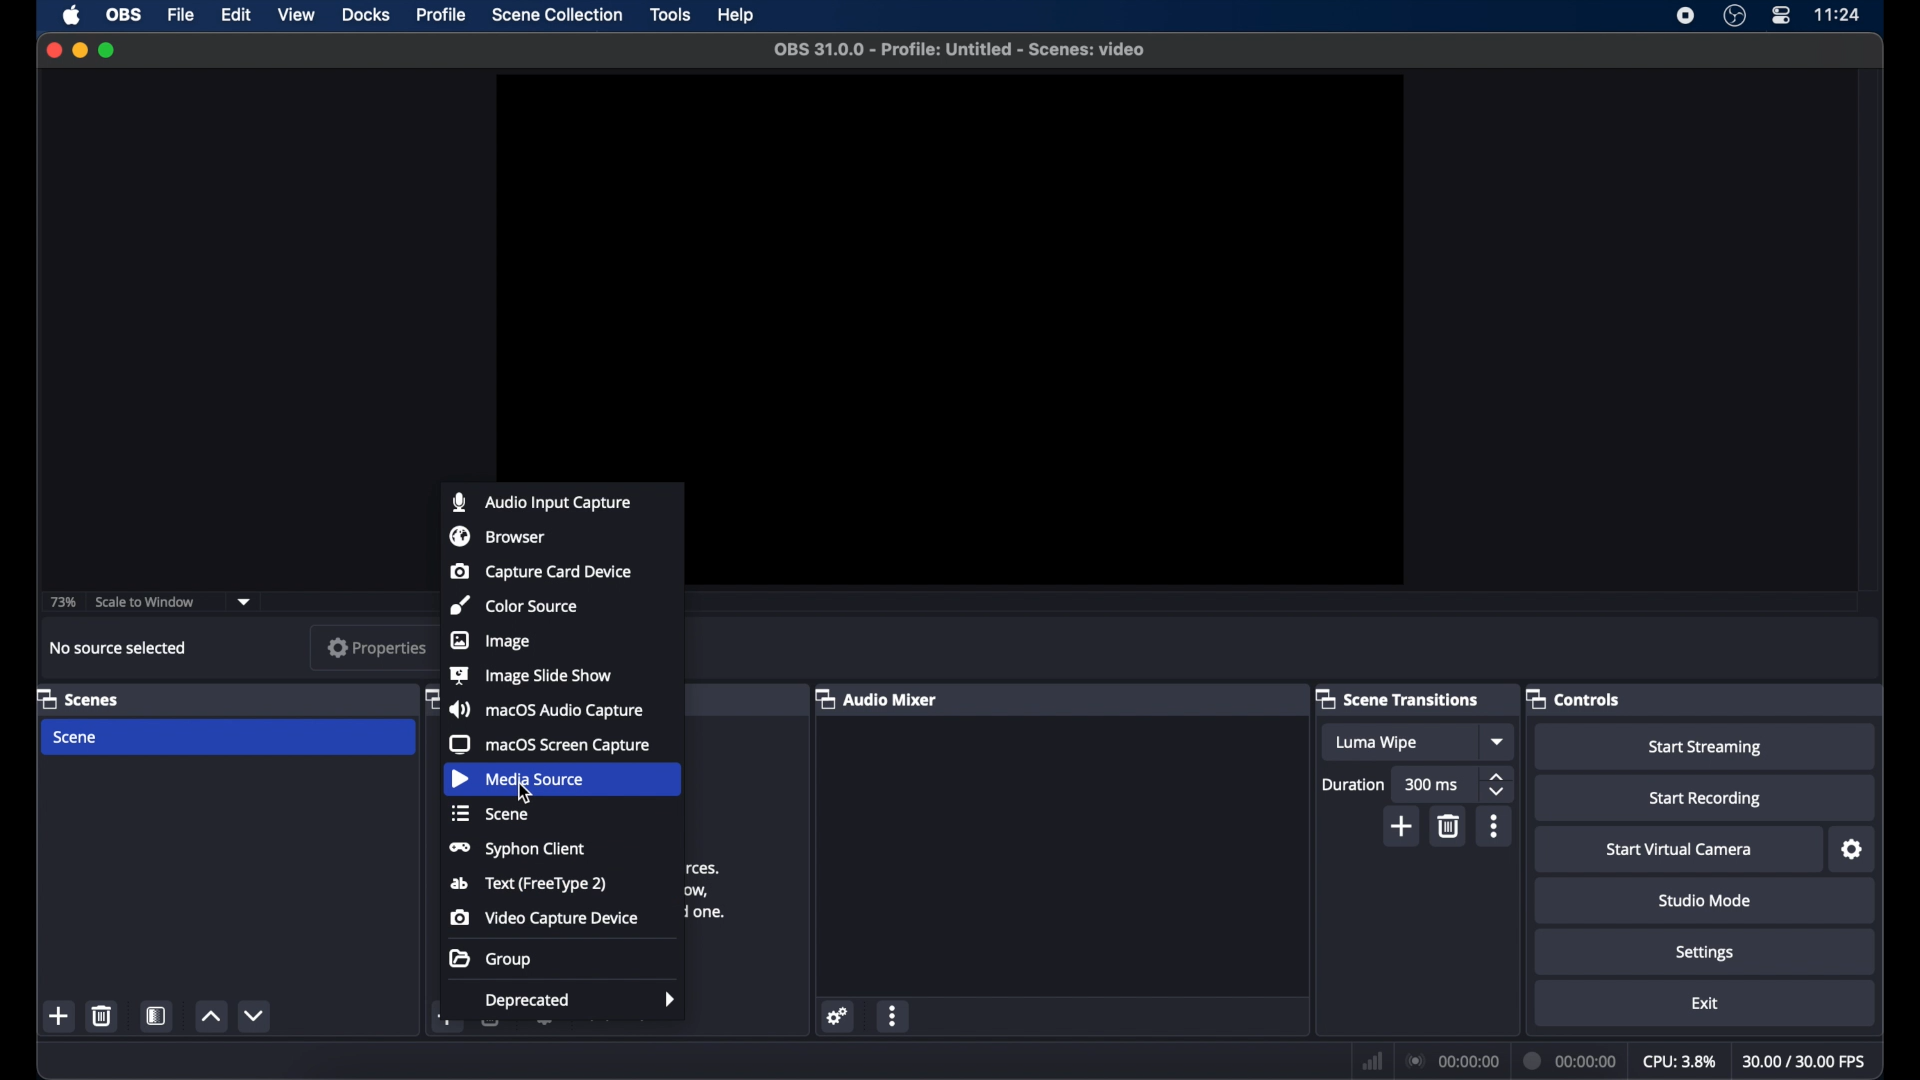 The width and height of the screenshot is (1920, 1080). Describe the element at coordinates (1451, 1062) in the screenshot. I see `connection` at that location.